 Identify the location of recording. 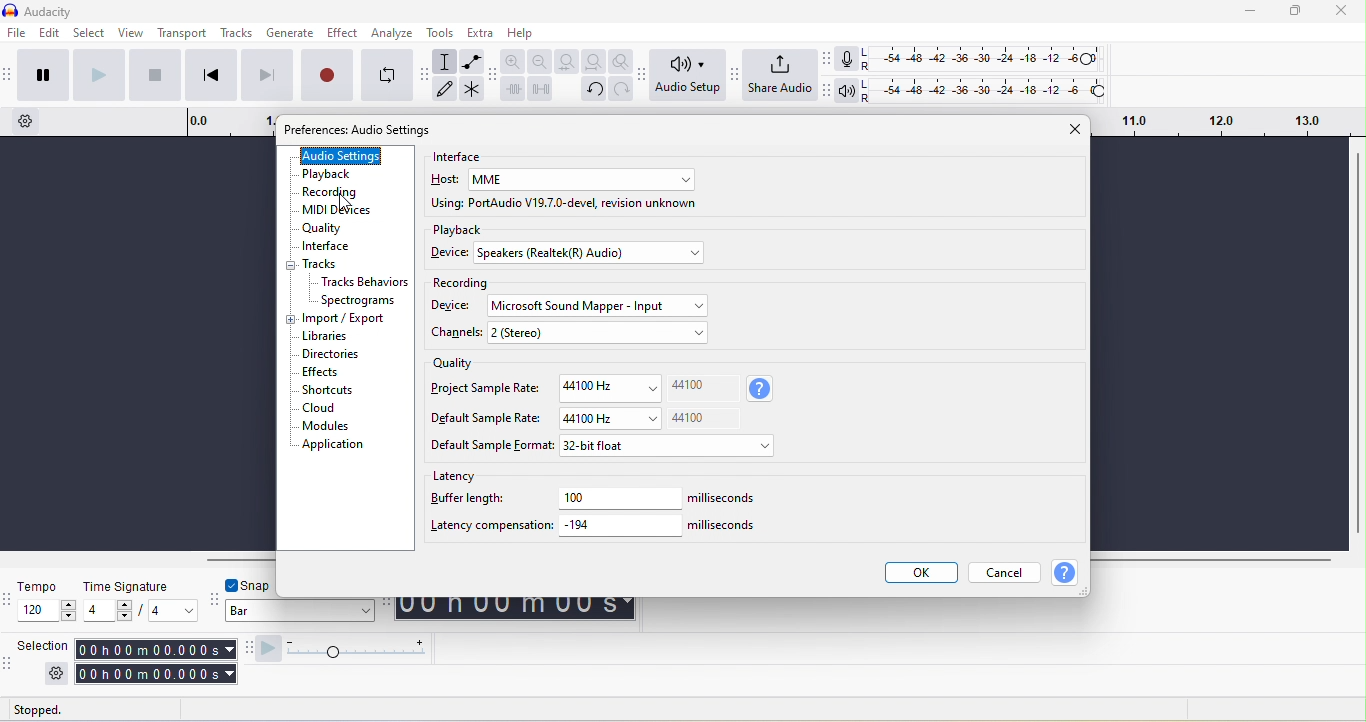
(328, 193).